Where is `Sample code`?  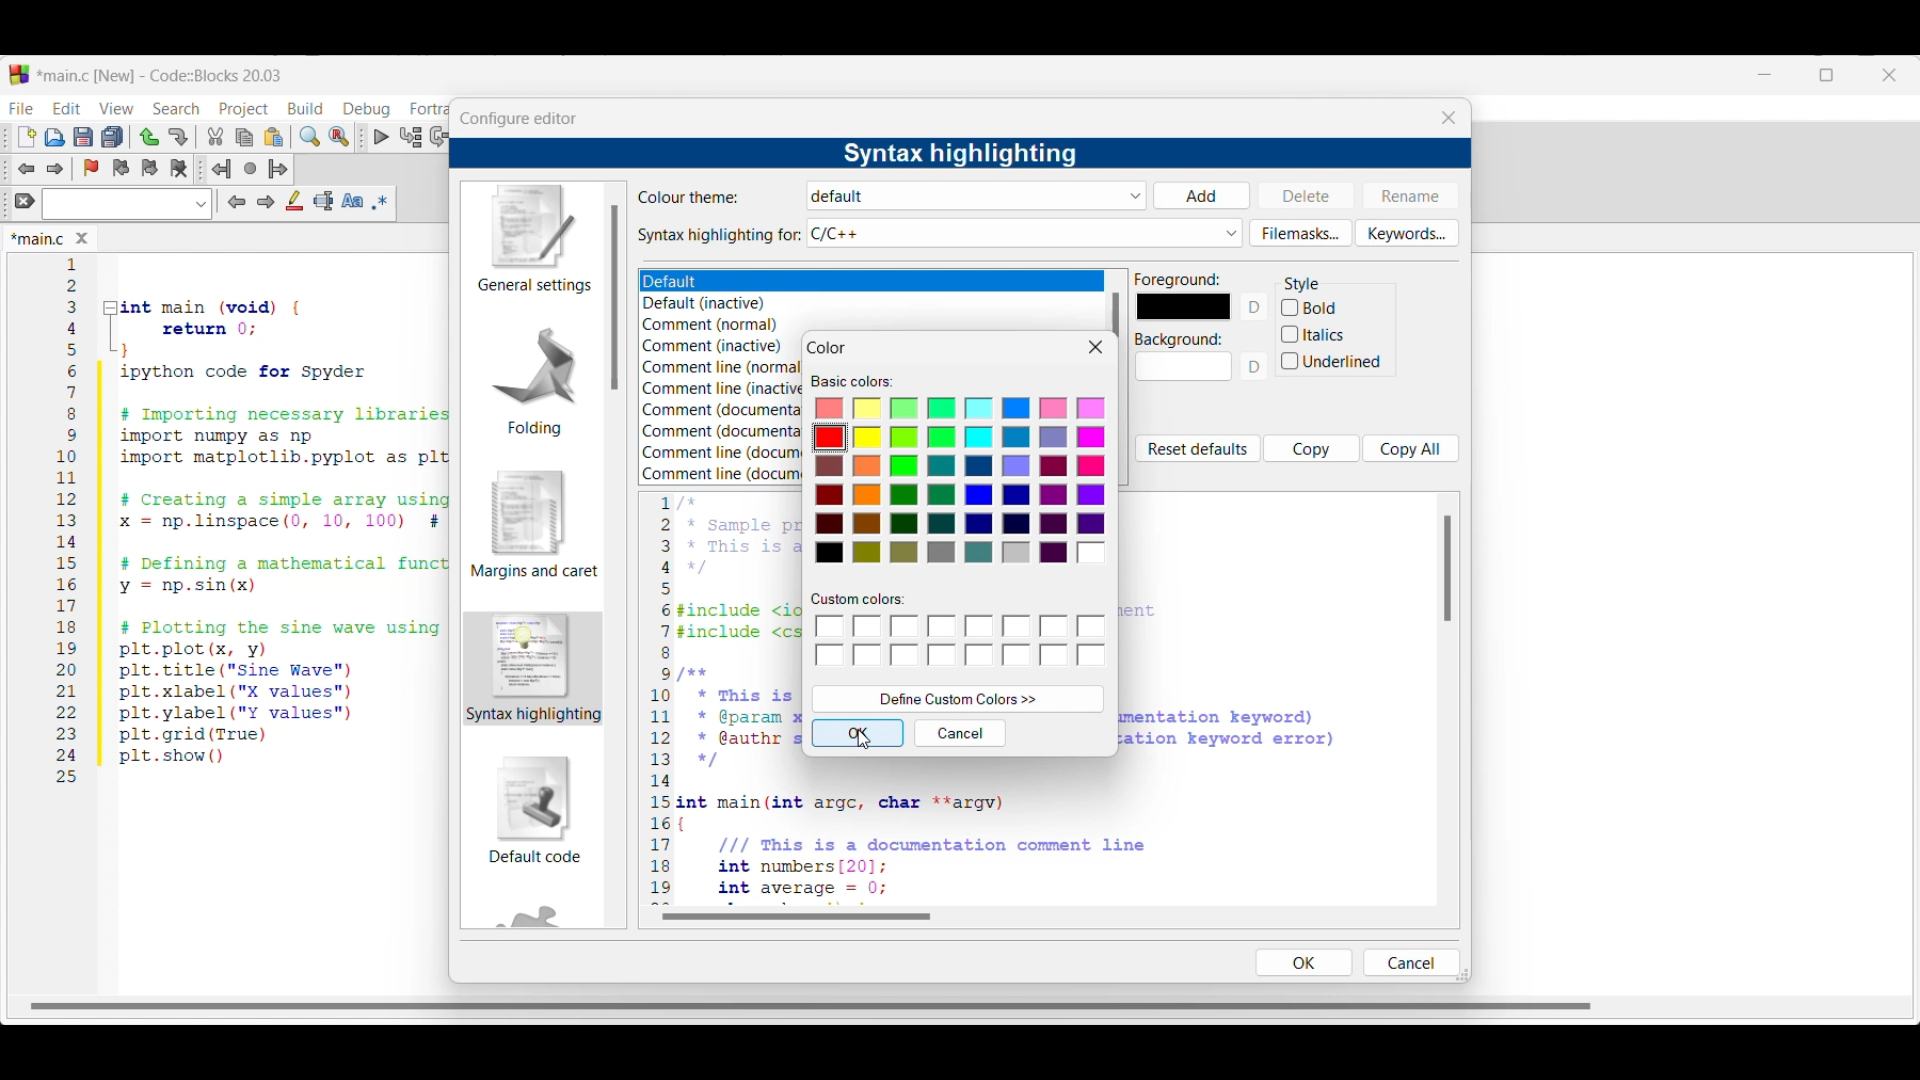
Sample code is located at coordinates (724, 699).